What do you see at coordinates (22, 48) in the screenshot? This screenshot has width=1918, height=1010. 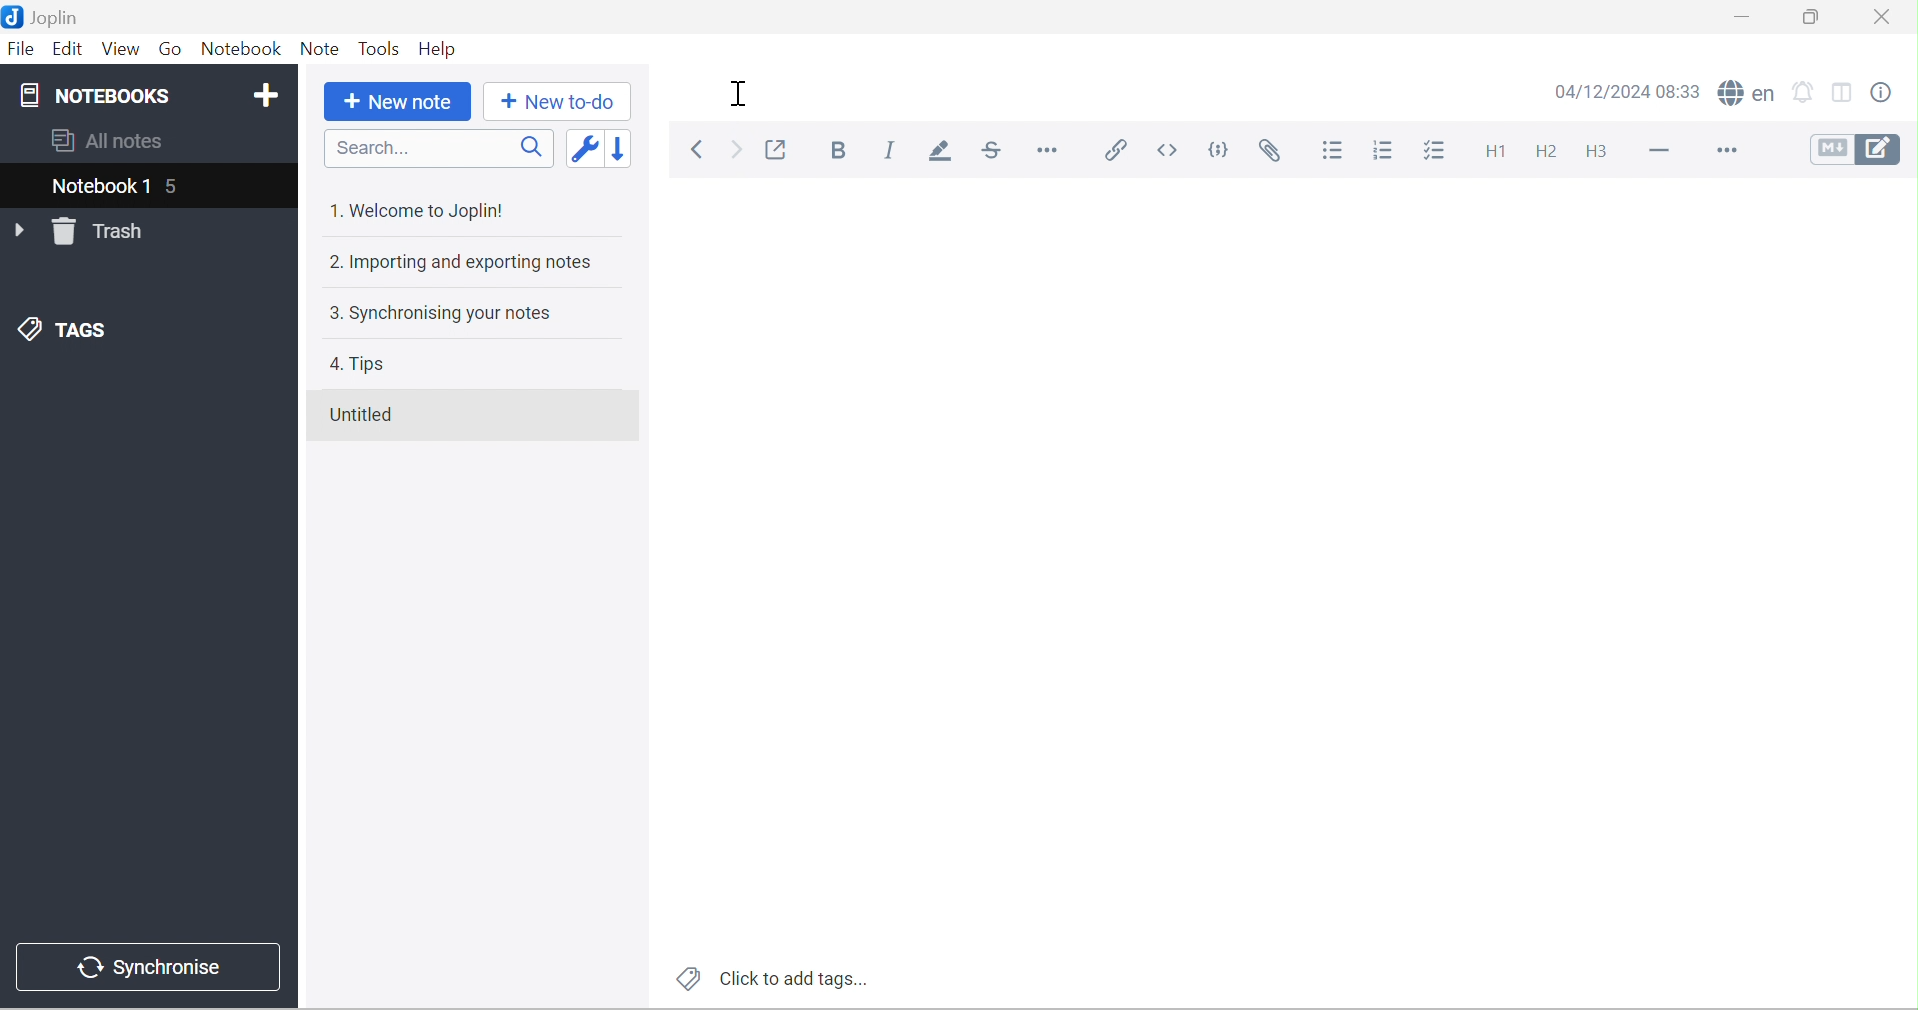 I see `File` at bounding box center [22, 48].